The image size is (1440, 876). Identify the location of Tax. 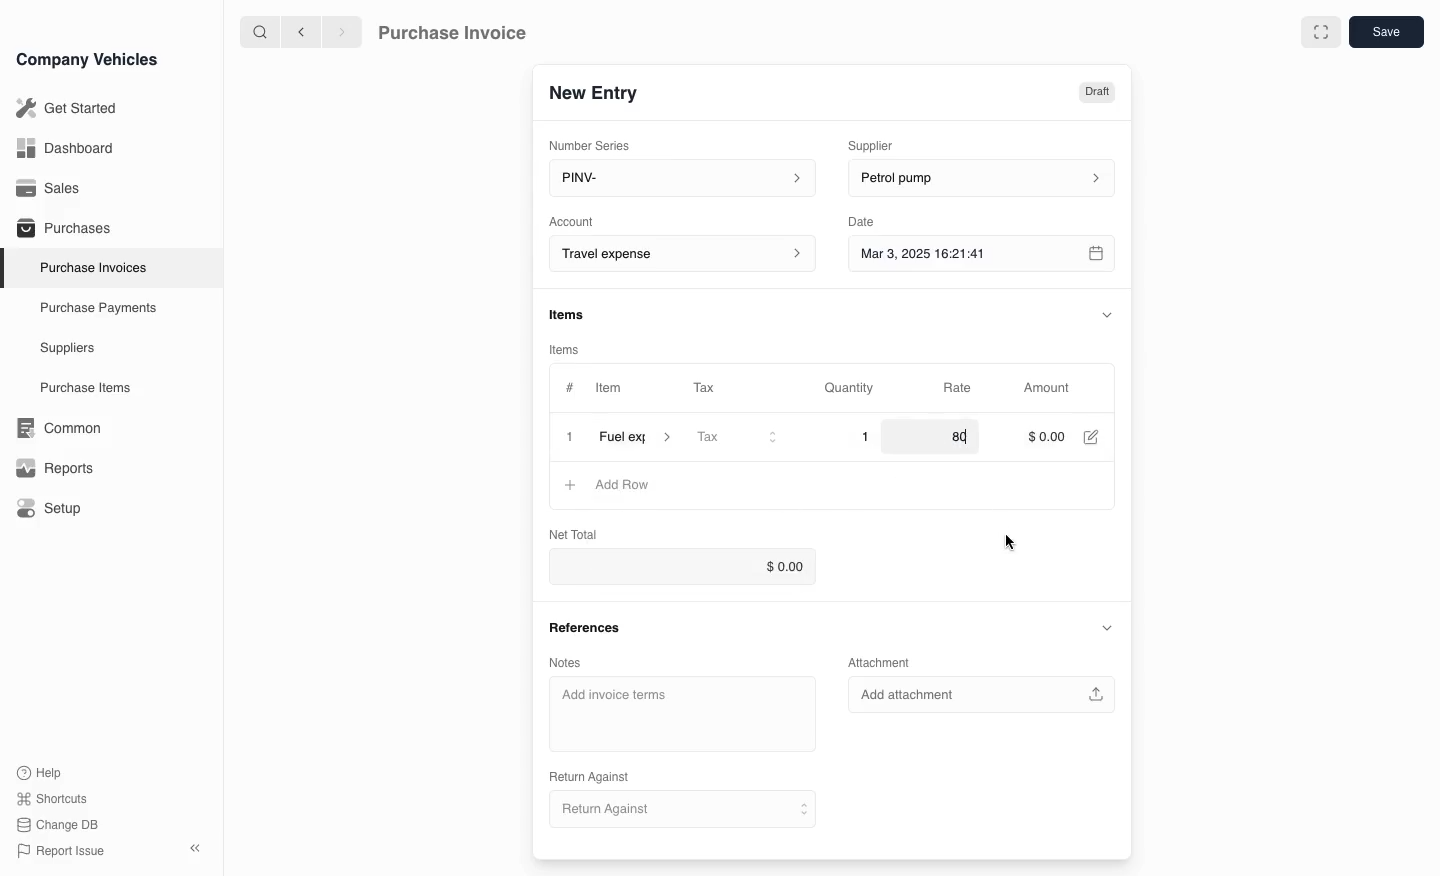
(713, 389).